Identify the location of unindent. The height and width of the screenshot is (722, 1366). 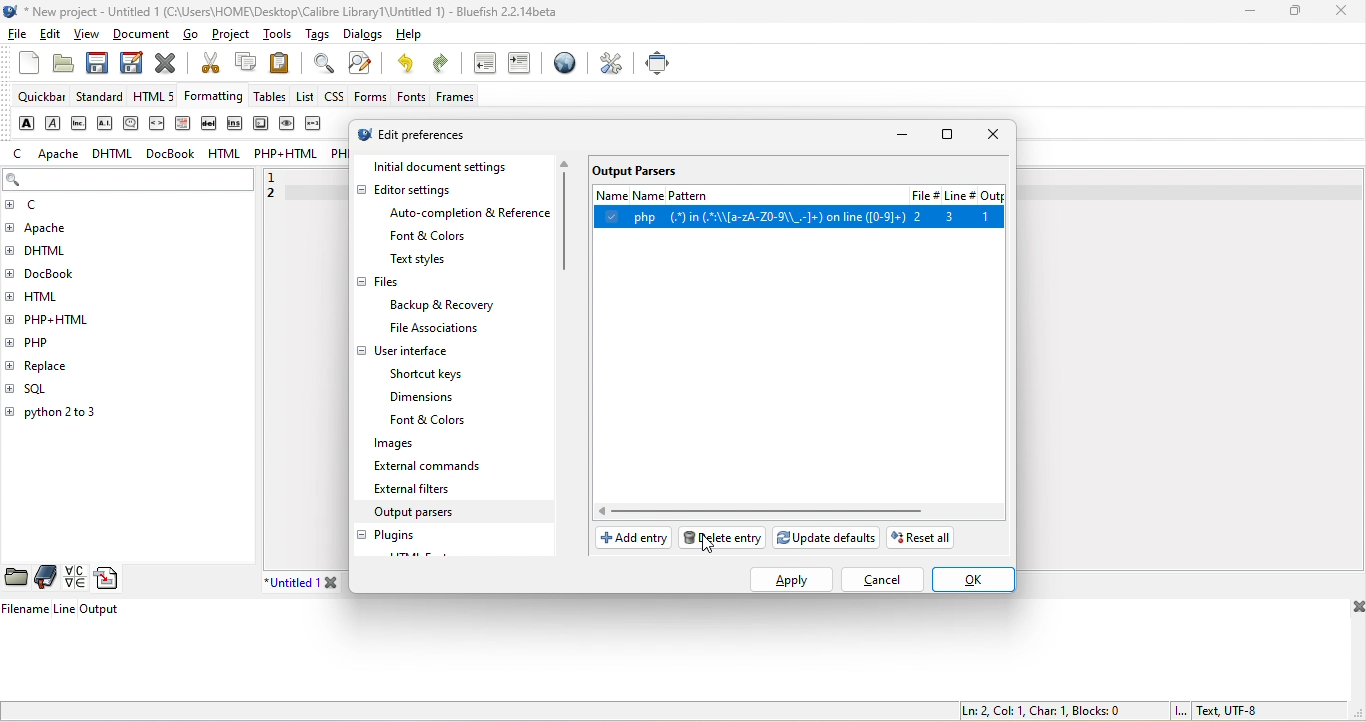
(482, 65).